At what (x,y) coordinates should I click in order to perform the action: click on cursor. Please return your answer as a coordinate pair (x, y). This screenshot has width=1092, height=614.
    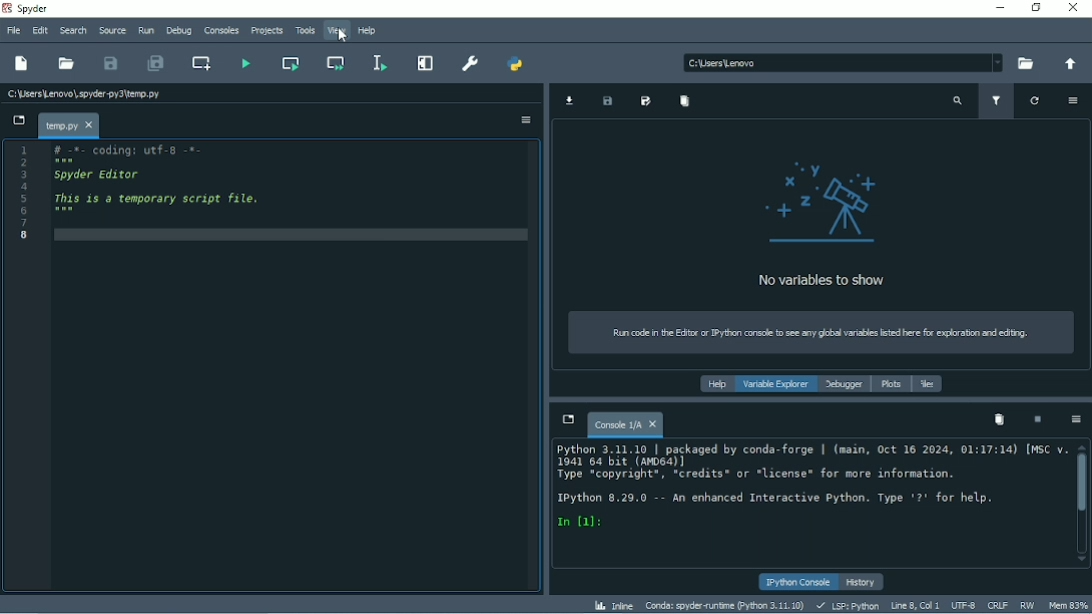
    Looking at the image, I should click on (343, 37).